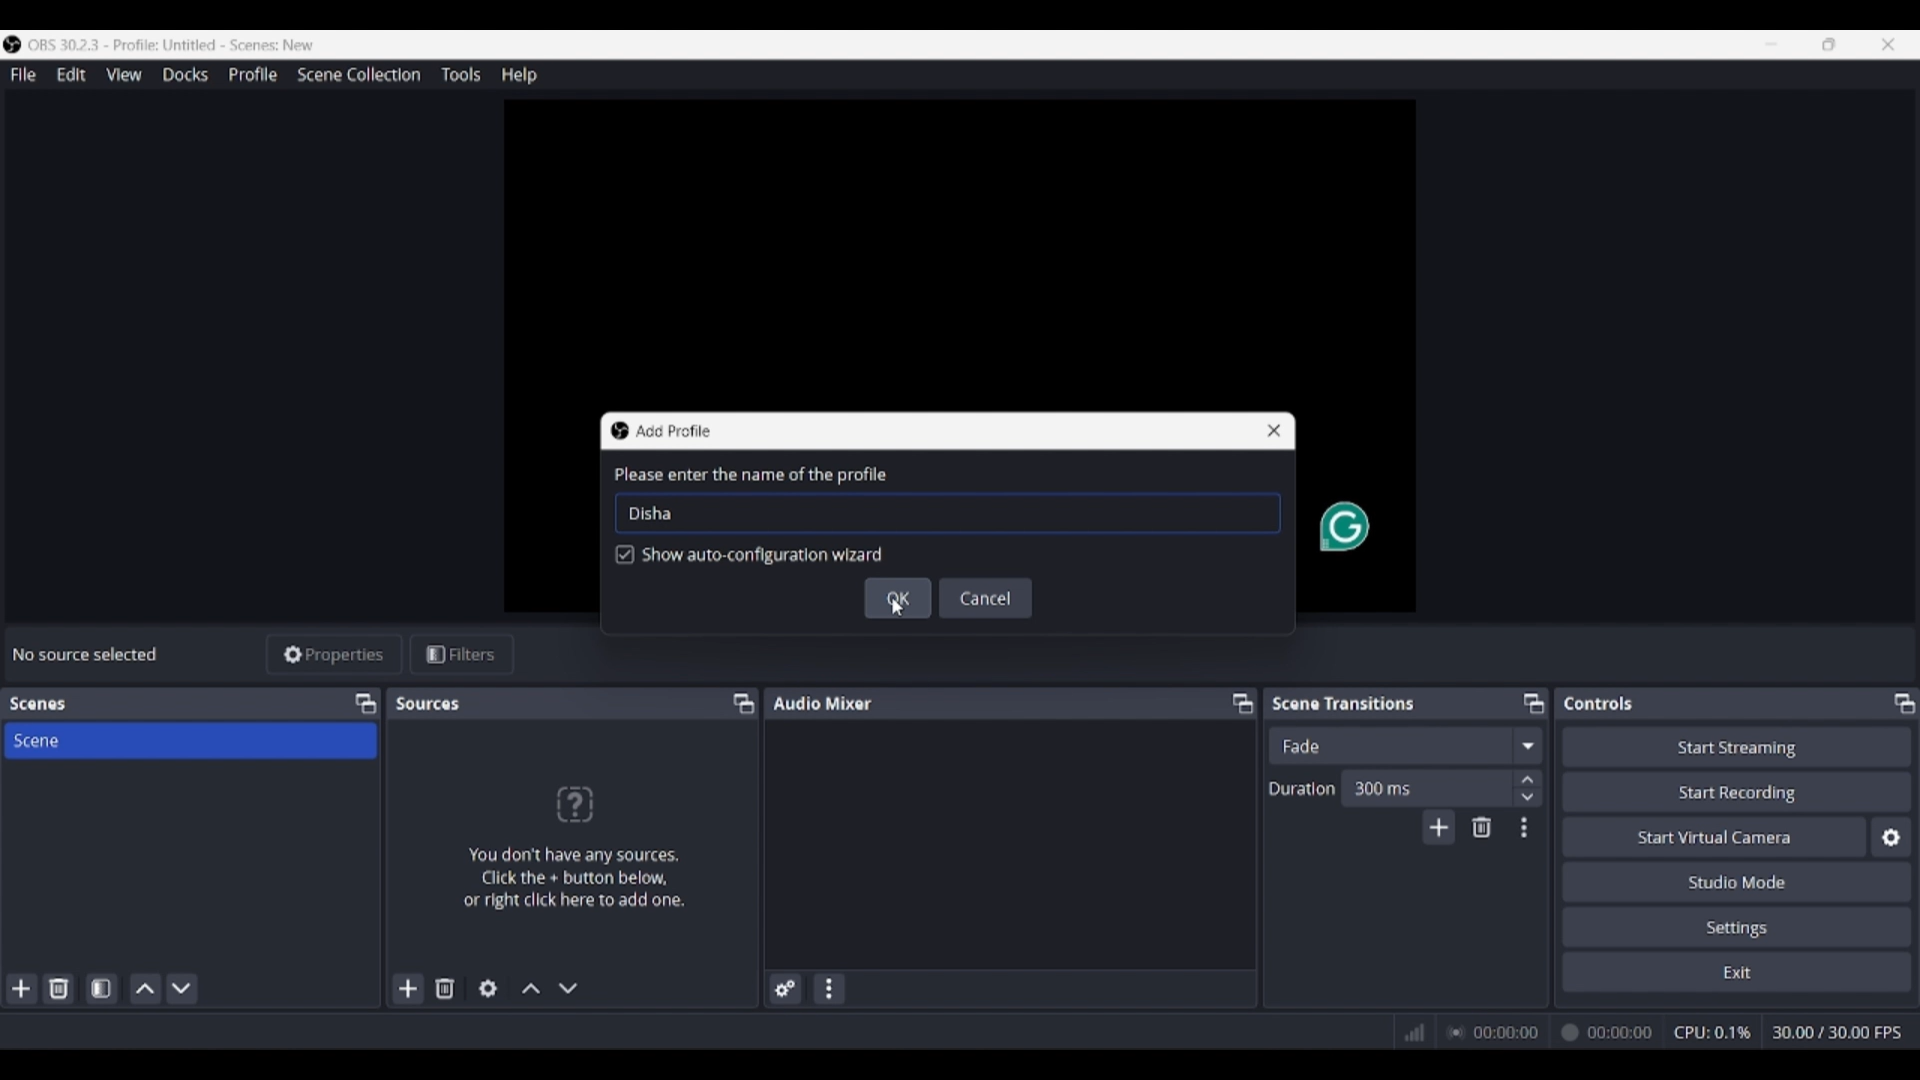 The width and height of the screenshot is (1920, 1080). I want to click on Float Audio mixer, so click(1242, 703).